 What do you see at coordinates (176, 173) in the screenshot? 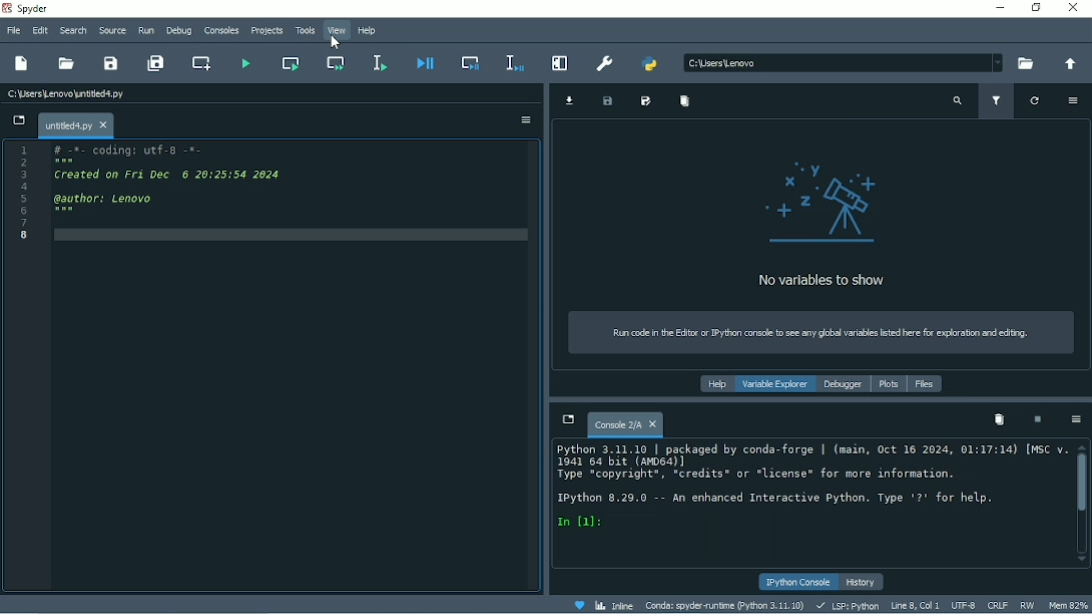
I see `Created on date and time` at bounding box center [176, 173].